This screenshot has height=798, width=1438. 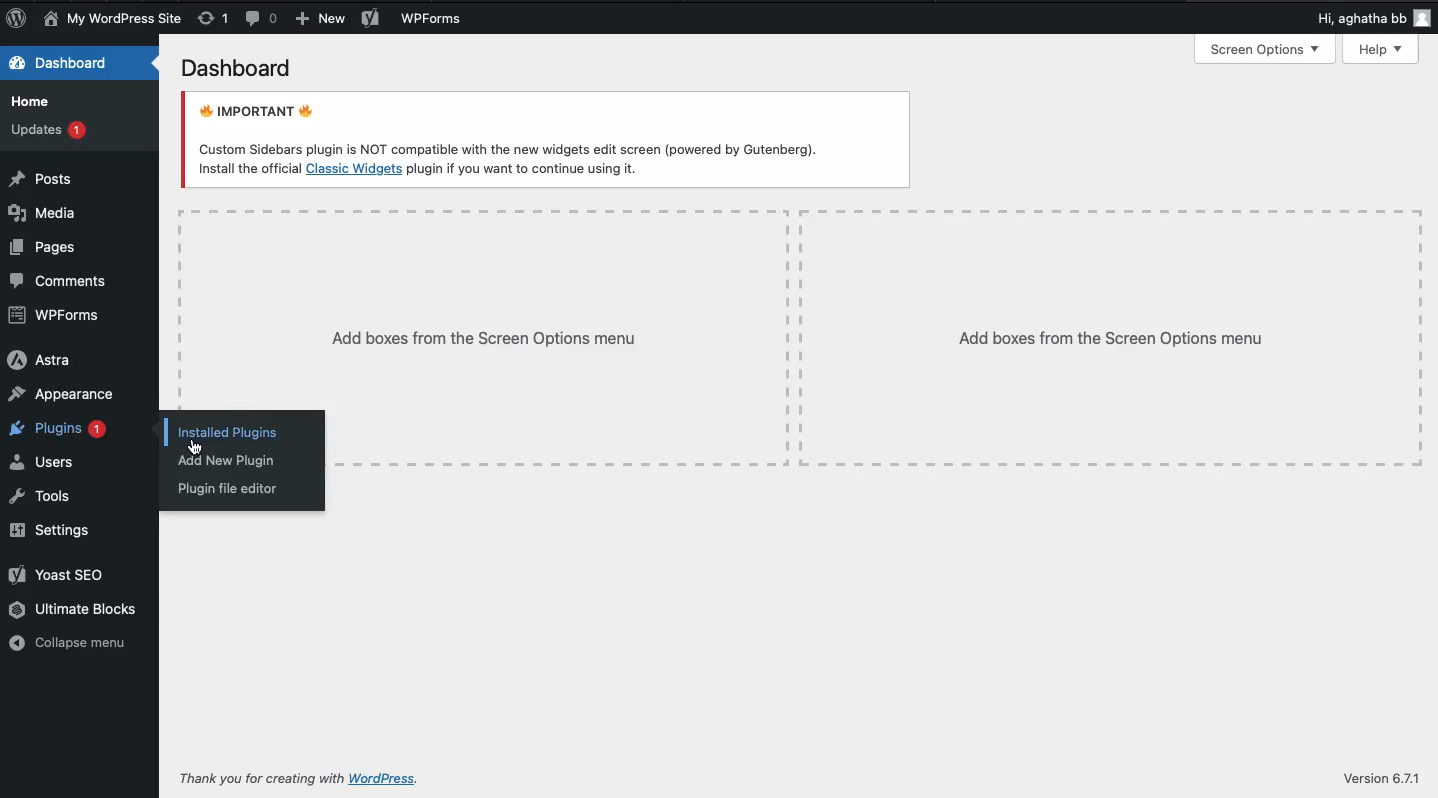 I want to click on Media, so click(x=44, y=213).